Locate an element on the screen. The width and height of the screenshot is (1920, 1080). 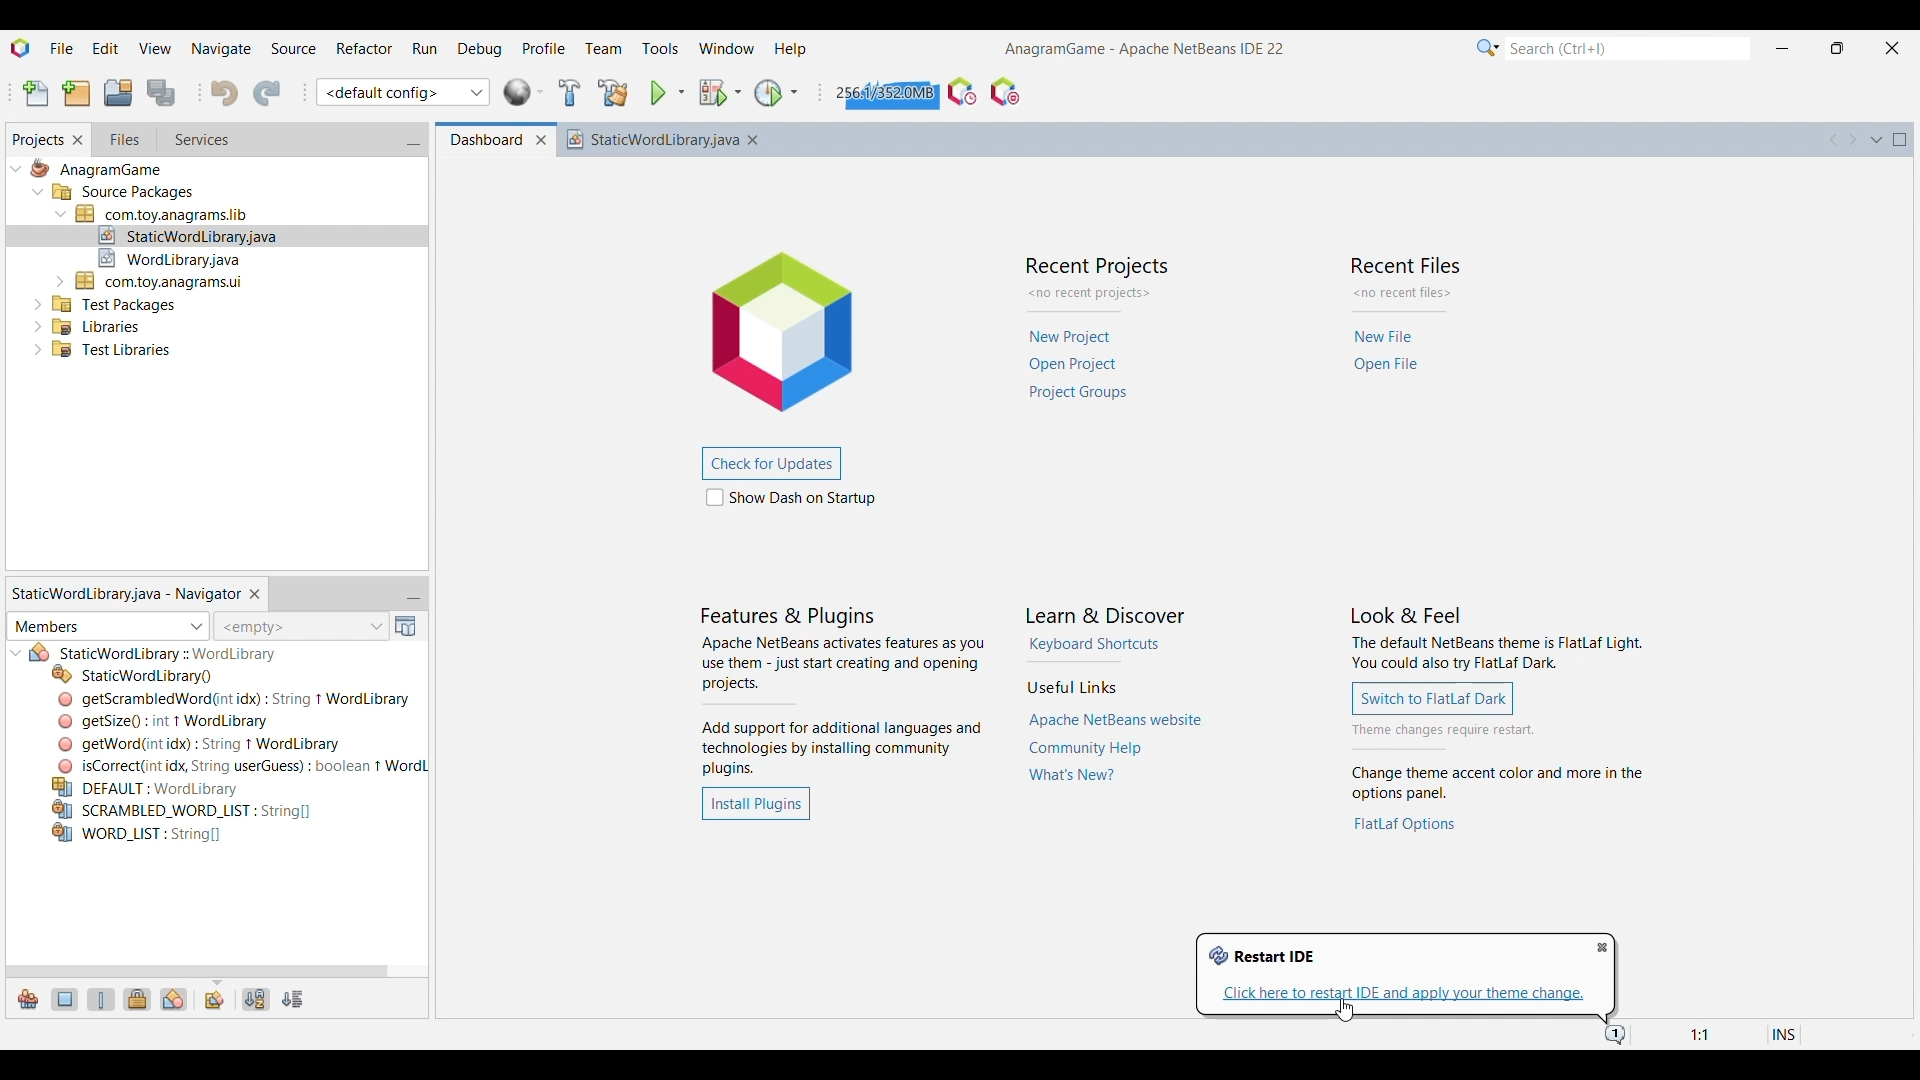
Next step after clicking on current selected button is located at coordinates (1496, 731).